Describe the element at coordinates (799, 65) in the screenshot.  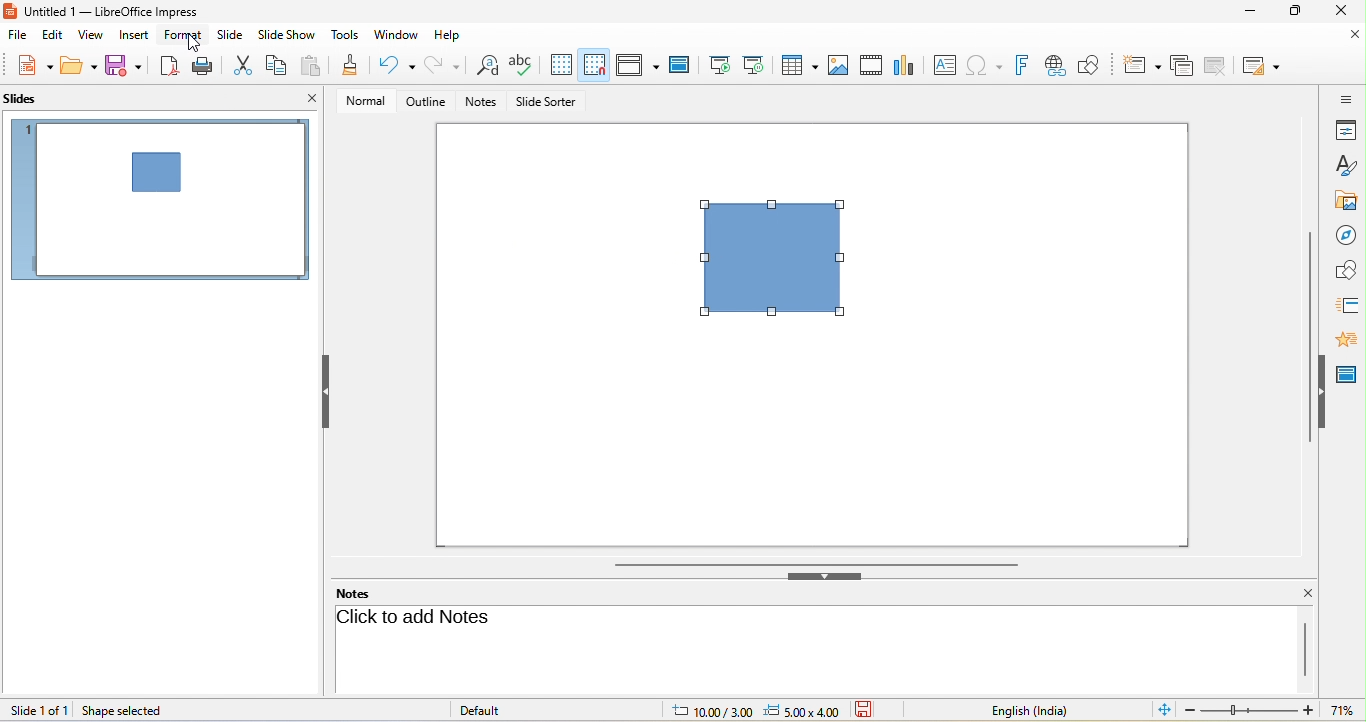
I see `table` at that location.